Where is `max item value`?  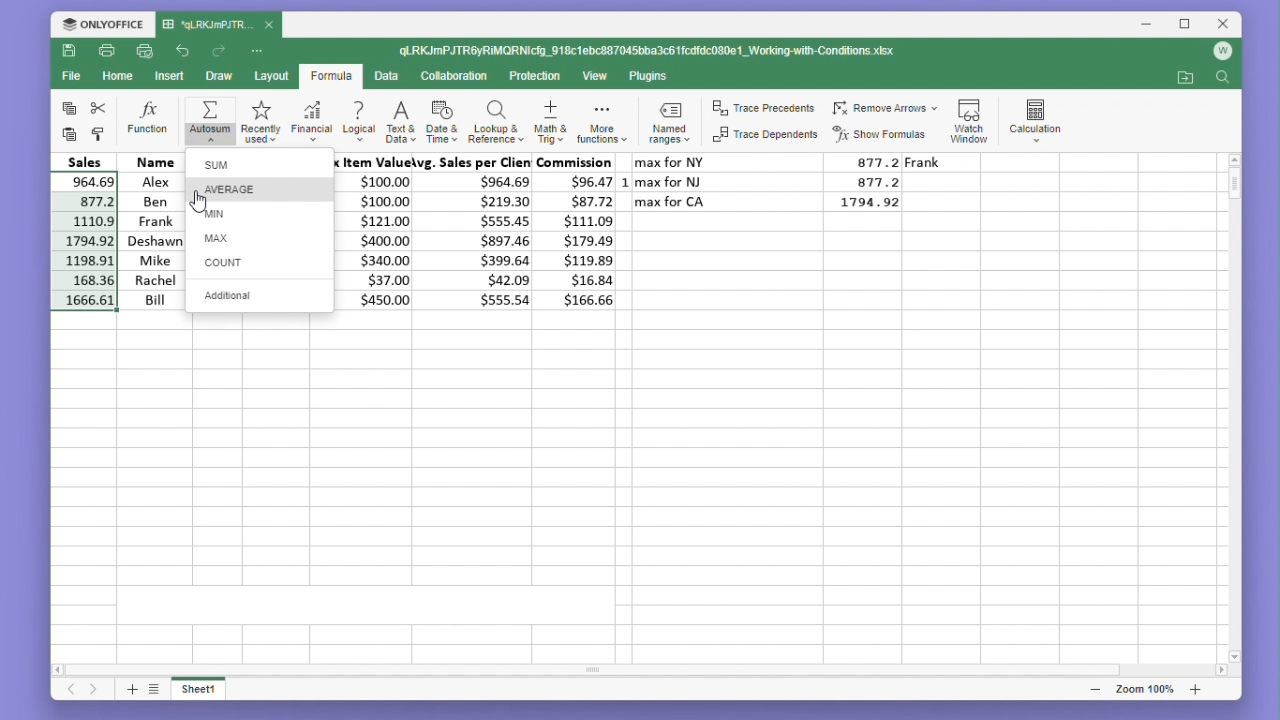
max item value is located at coordinates (376, 231).